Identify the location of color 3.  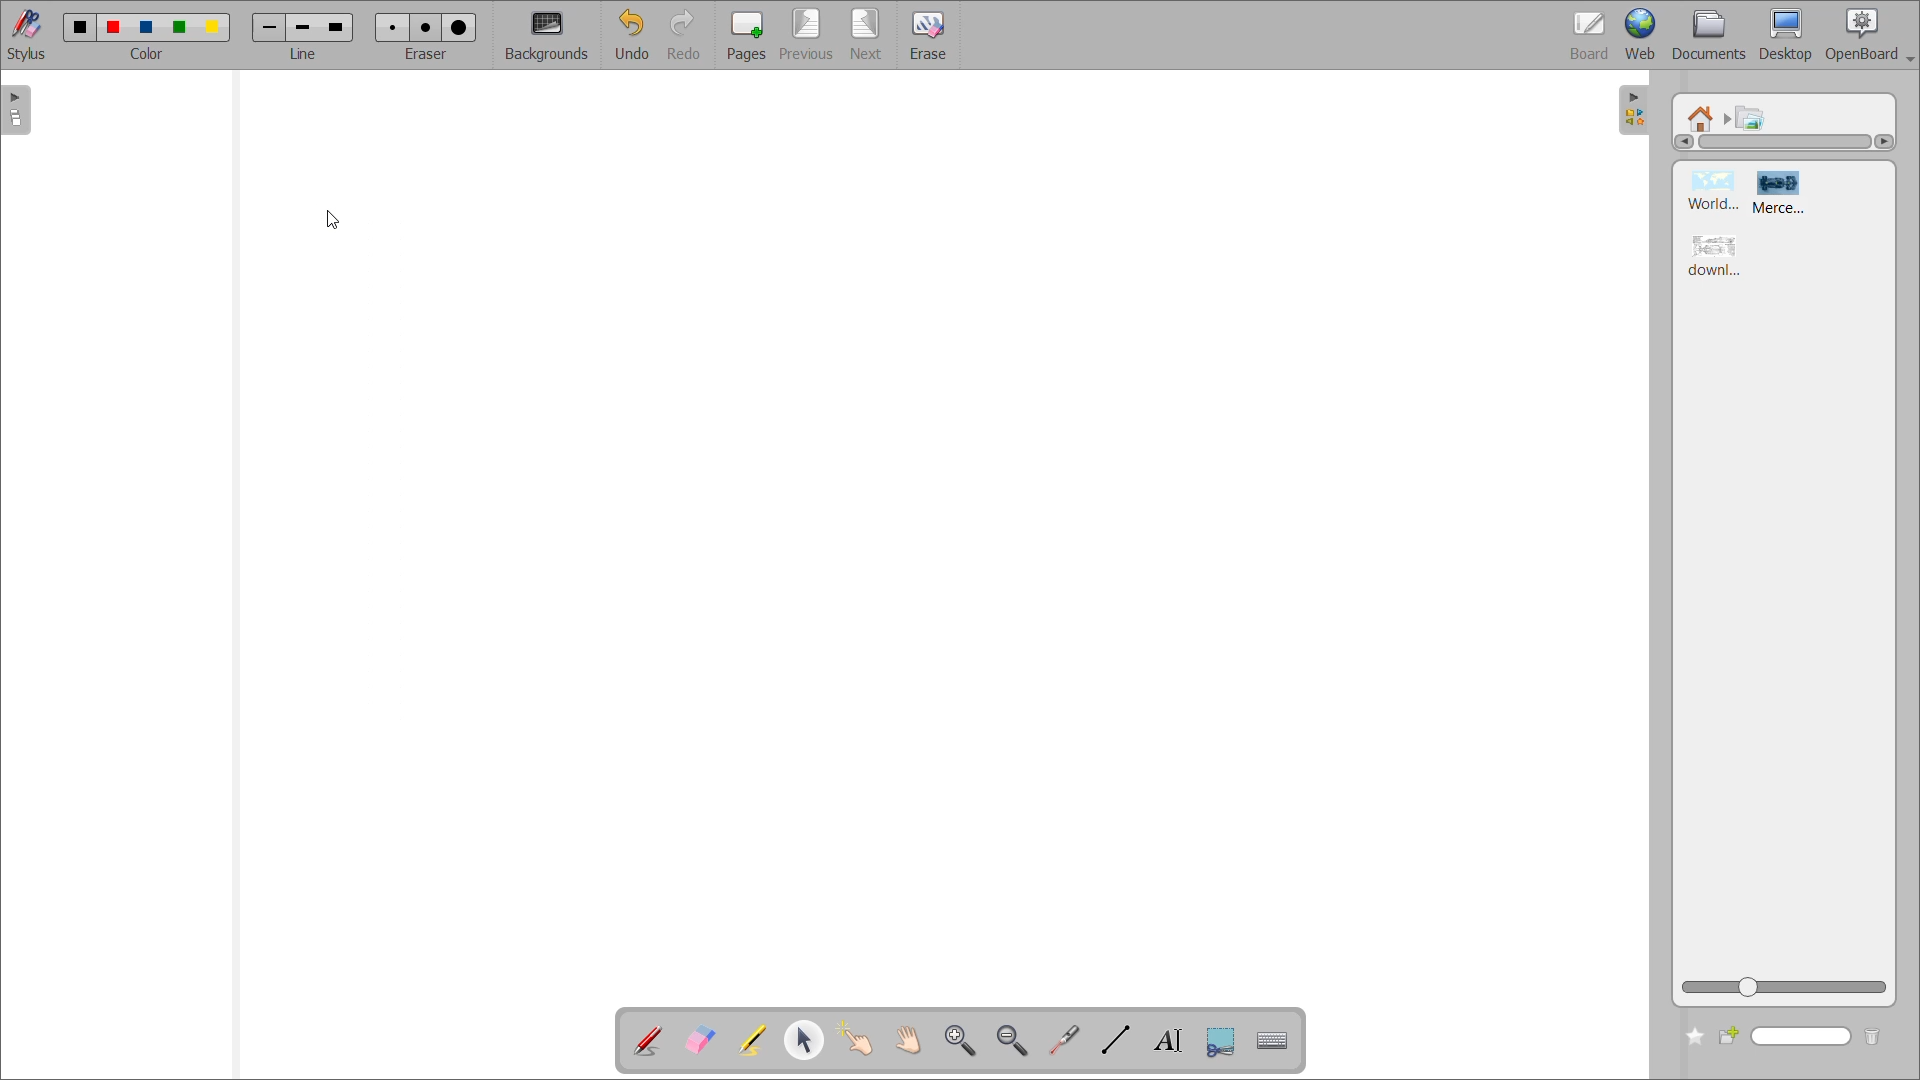
(149, 29).